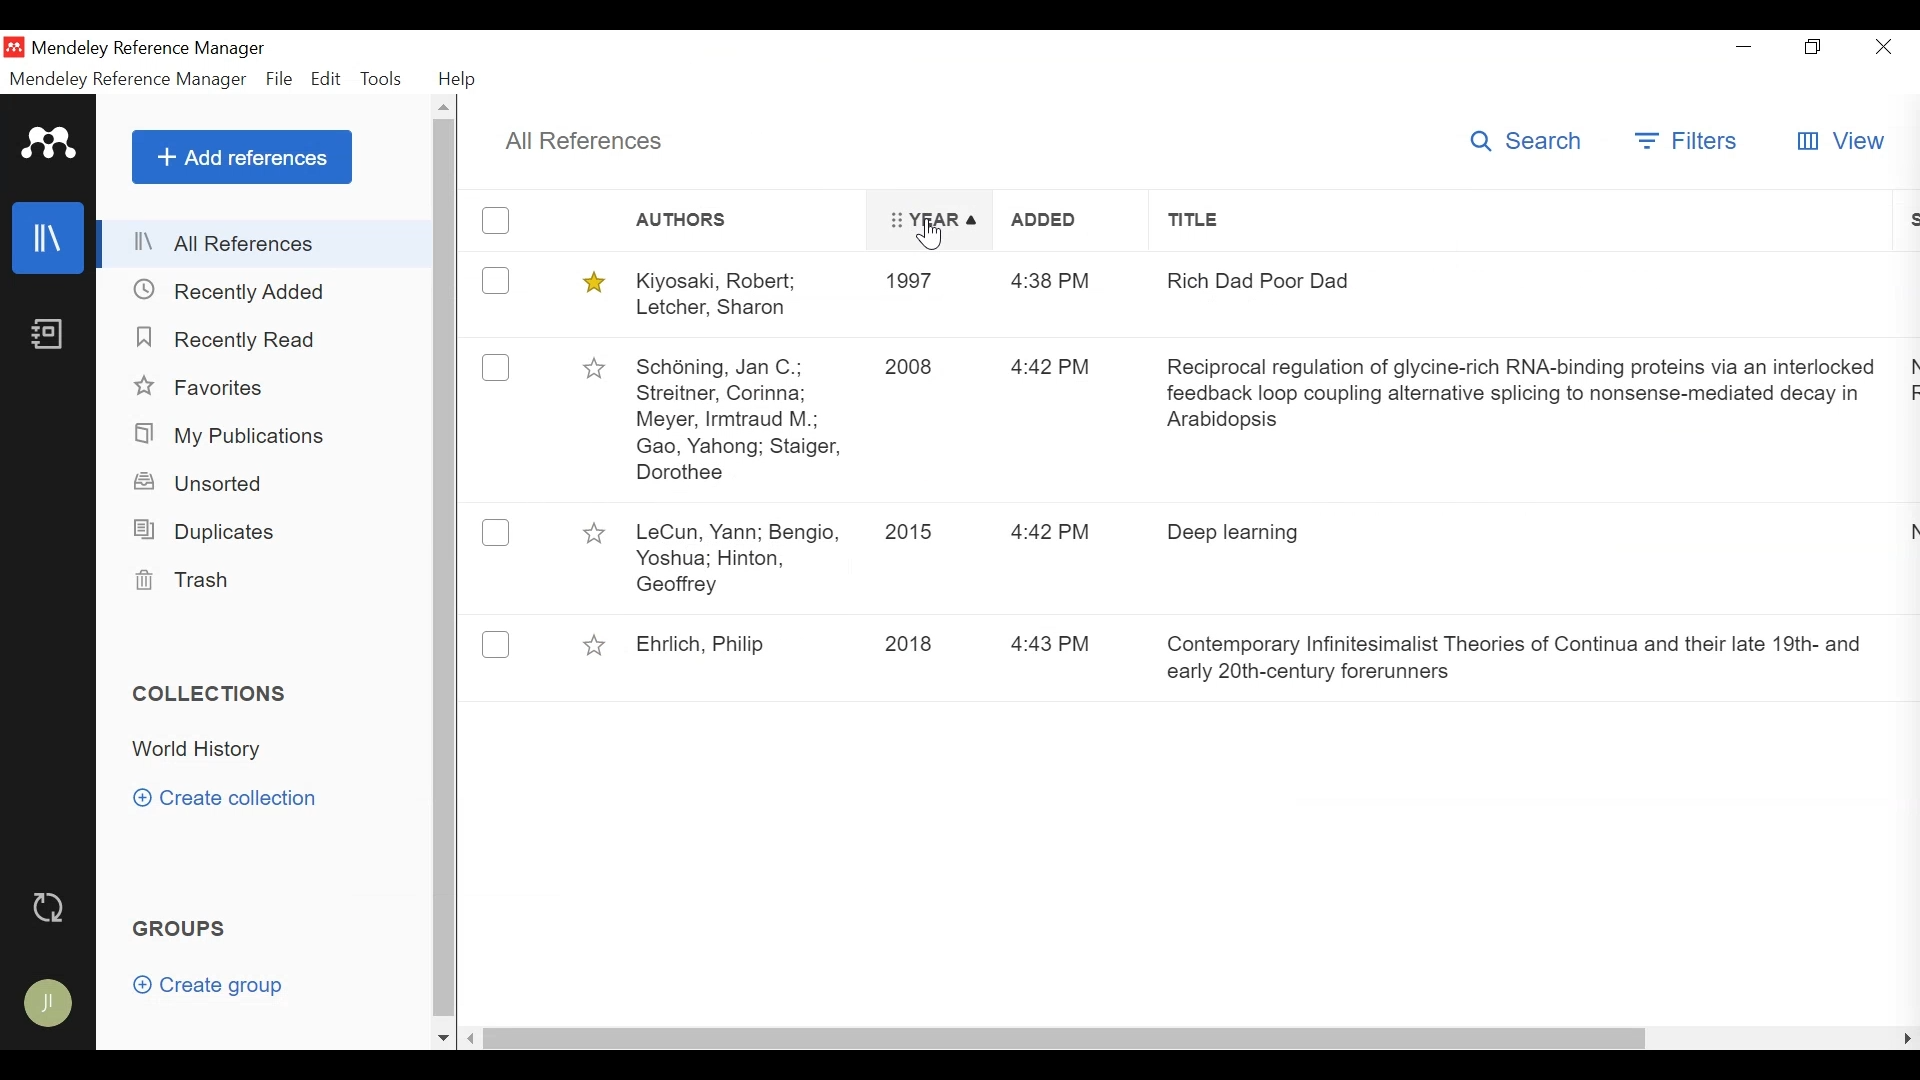  Describe the element at coordinates (1043, 642) in the screenshot. I see `4:43 PM` at that location.